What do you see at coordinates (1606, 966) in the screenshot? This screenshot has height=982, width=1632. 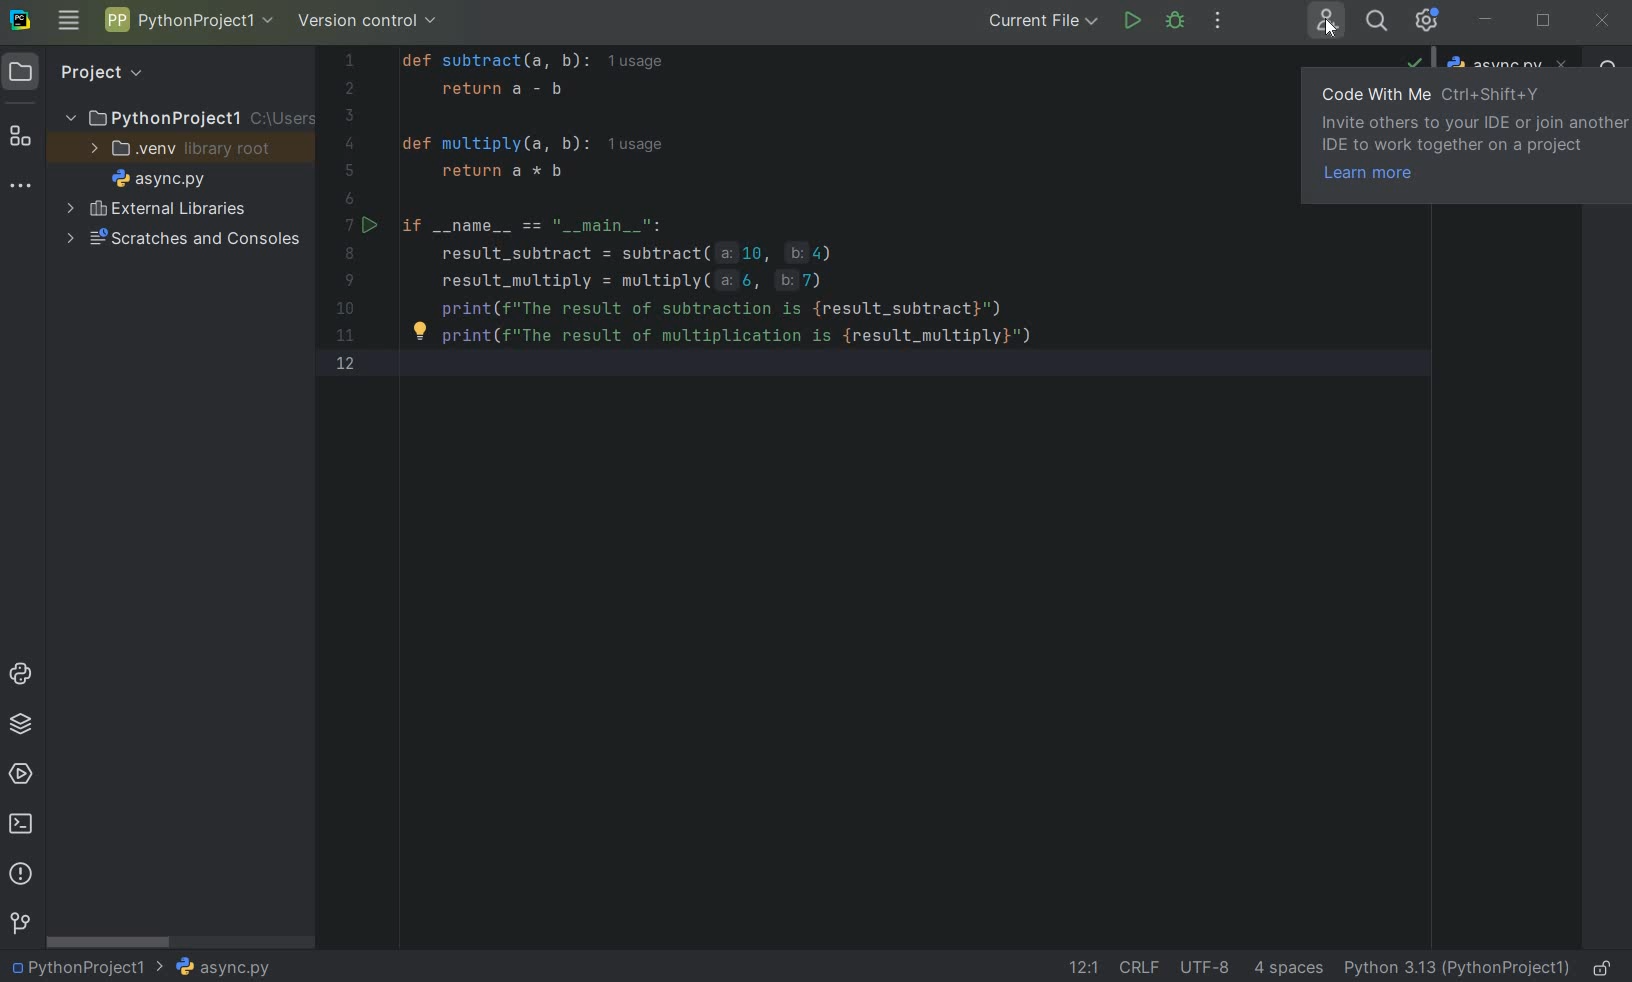 I see `MAKE FILE READY ONLY` at bounding box center [1606, 966].